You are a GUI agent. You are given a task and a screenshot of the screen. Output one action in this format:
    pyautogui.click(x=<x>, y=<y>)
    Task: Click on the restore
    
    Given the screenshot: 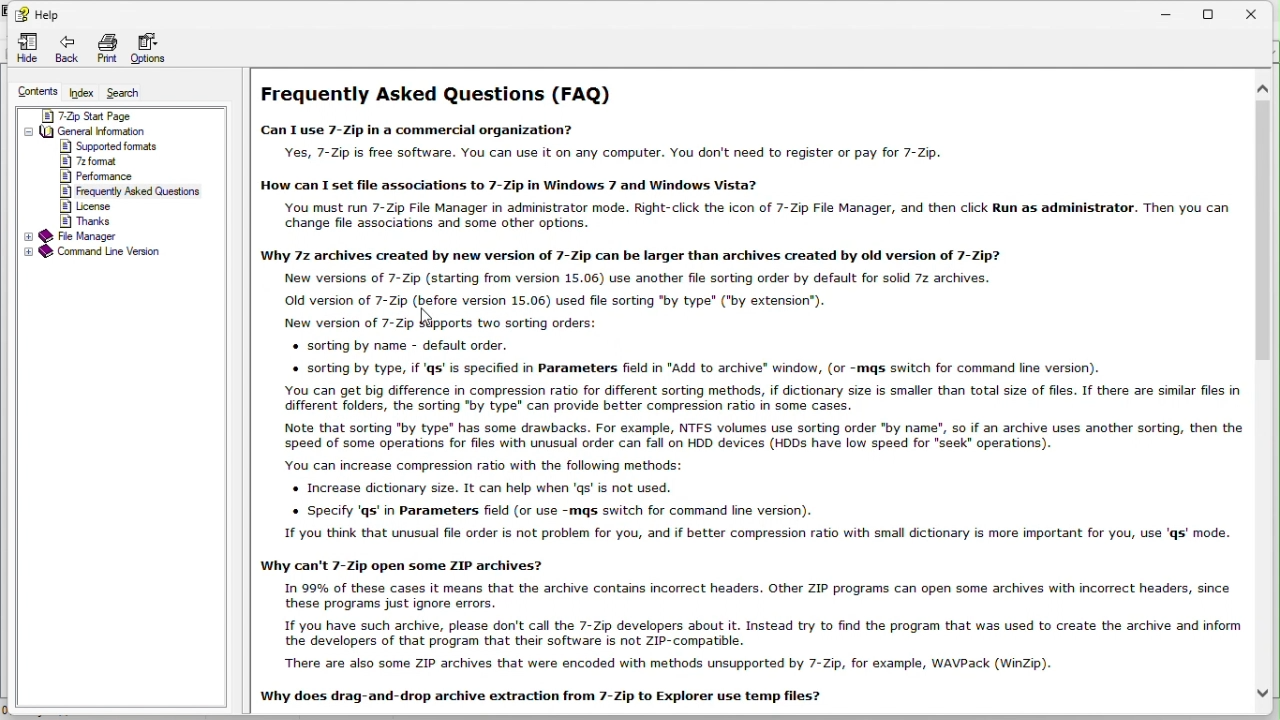 What is the action you would take?
    pyautogui.click(x=1211, y=13)
    